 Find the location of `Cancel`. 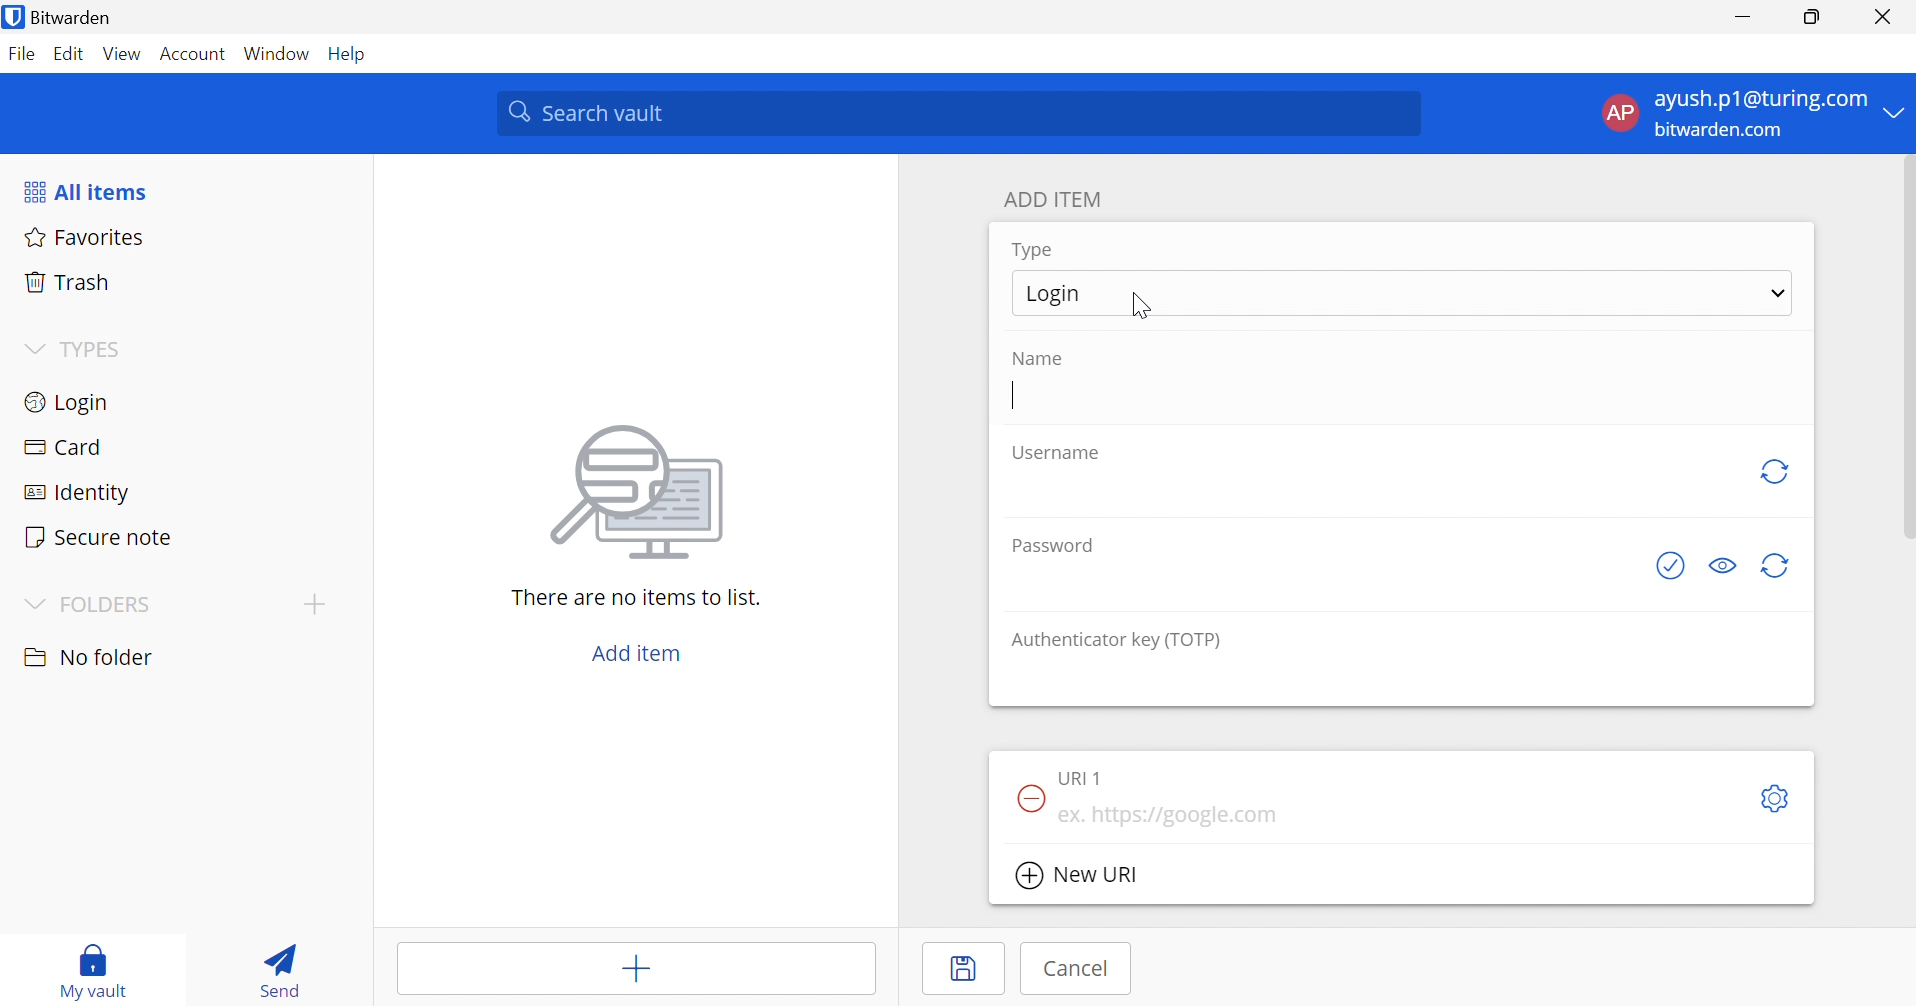

Cancel is located at coordinates (1083, 969).